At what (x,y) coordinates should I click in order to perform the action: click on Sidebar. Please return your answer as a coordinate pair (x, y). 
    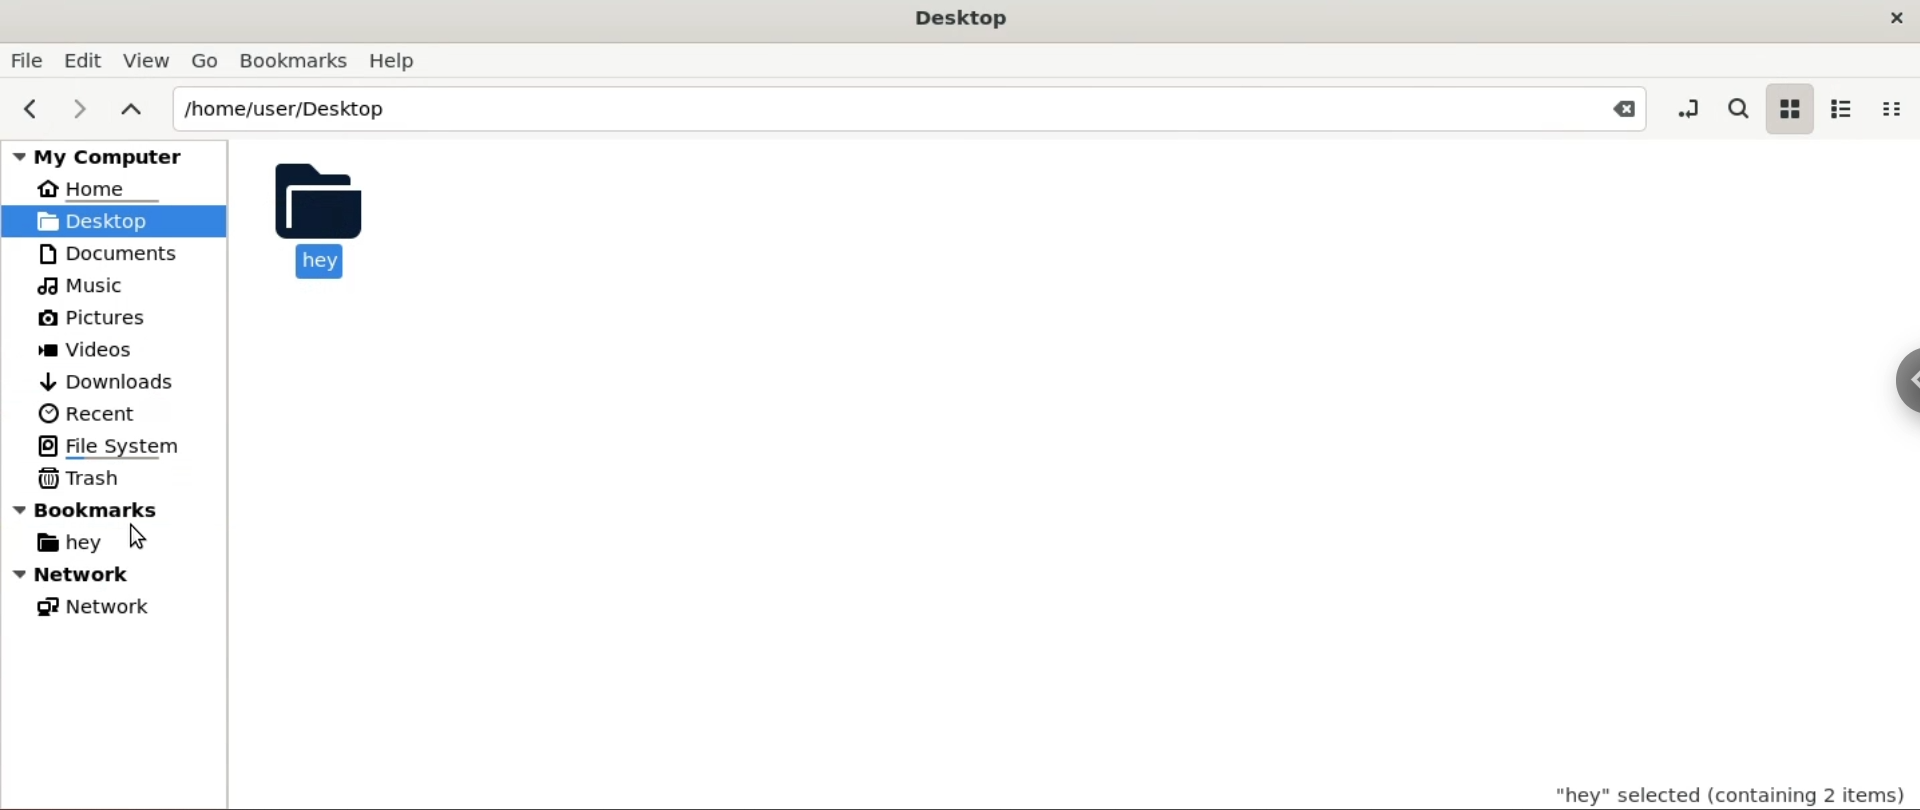
    Looking at the image, I should click on (1895, 399).